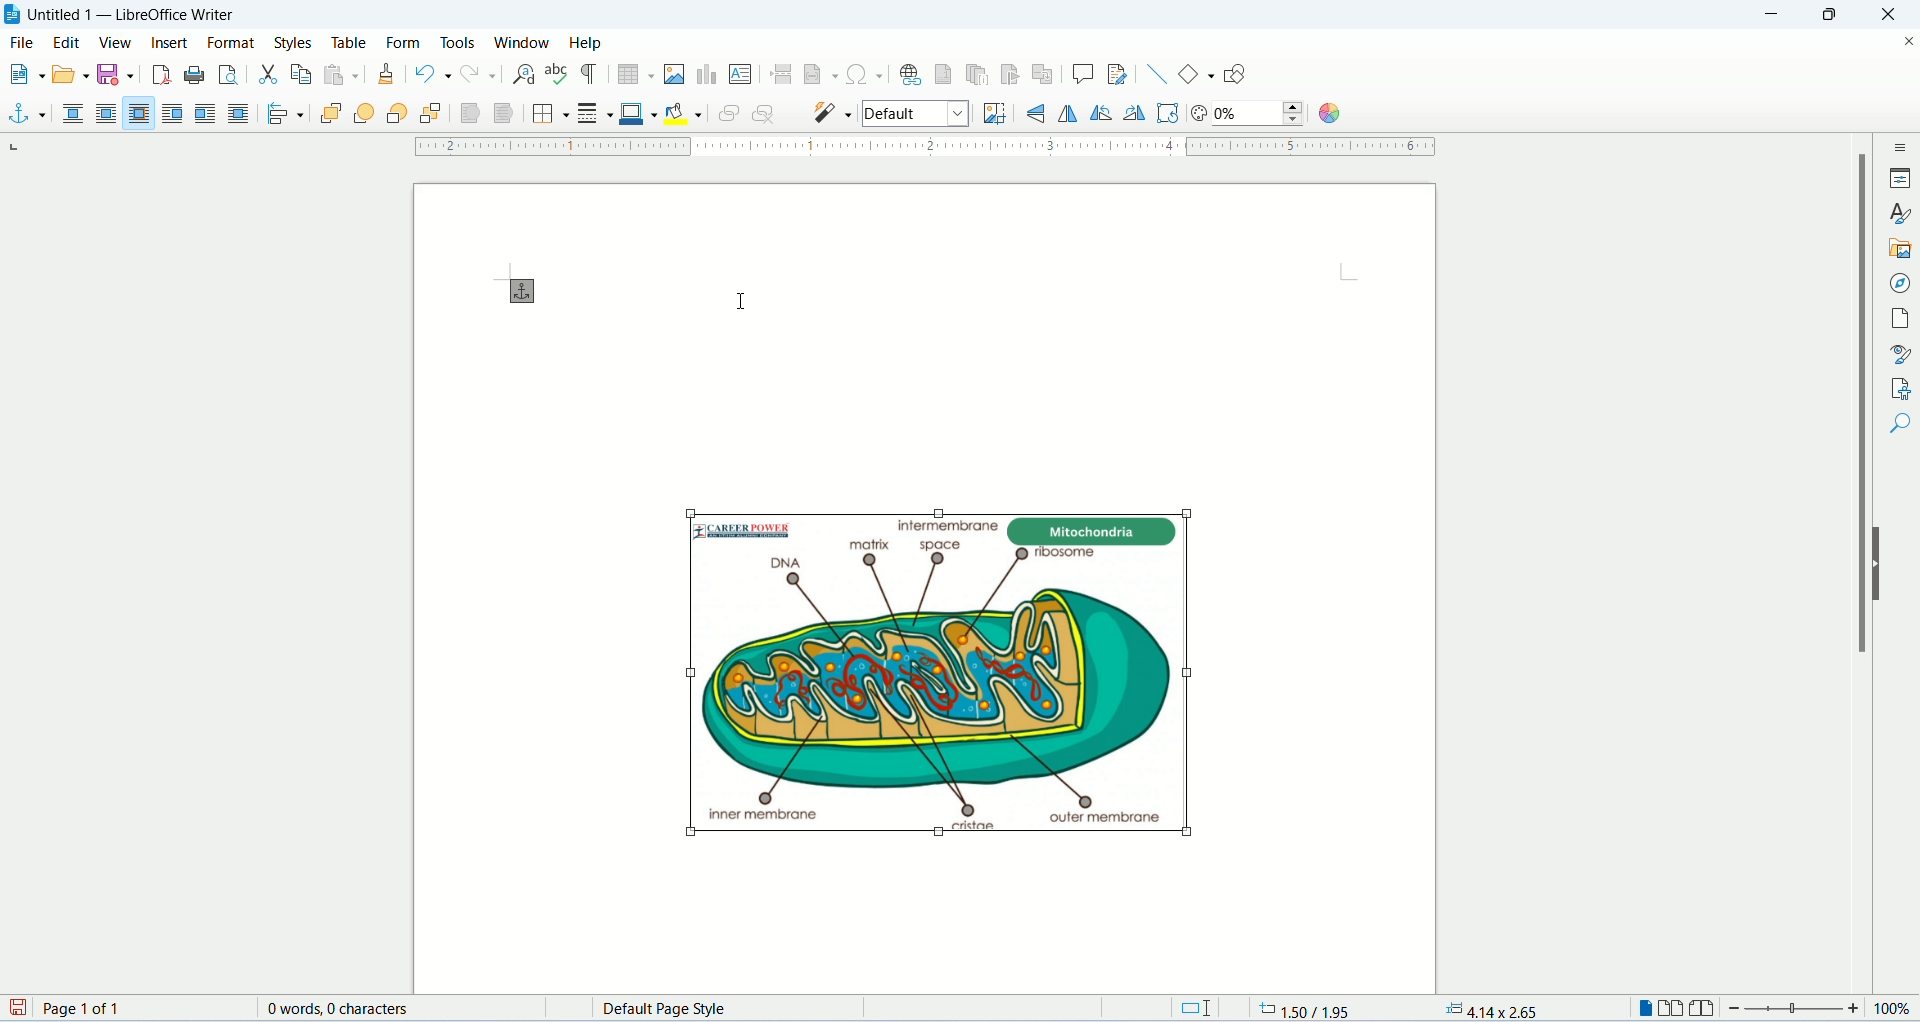 The width and height of the screenshot is (1920, 1022). Describe the element at coordinates (1902, 353) in the screenshot. I see `style inspector` at that location.